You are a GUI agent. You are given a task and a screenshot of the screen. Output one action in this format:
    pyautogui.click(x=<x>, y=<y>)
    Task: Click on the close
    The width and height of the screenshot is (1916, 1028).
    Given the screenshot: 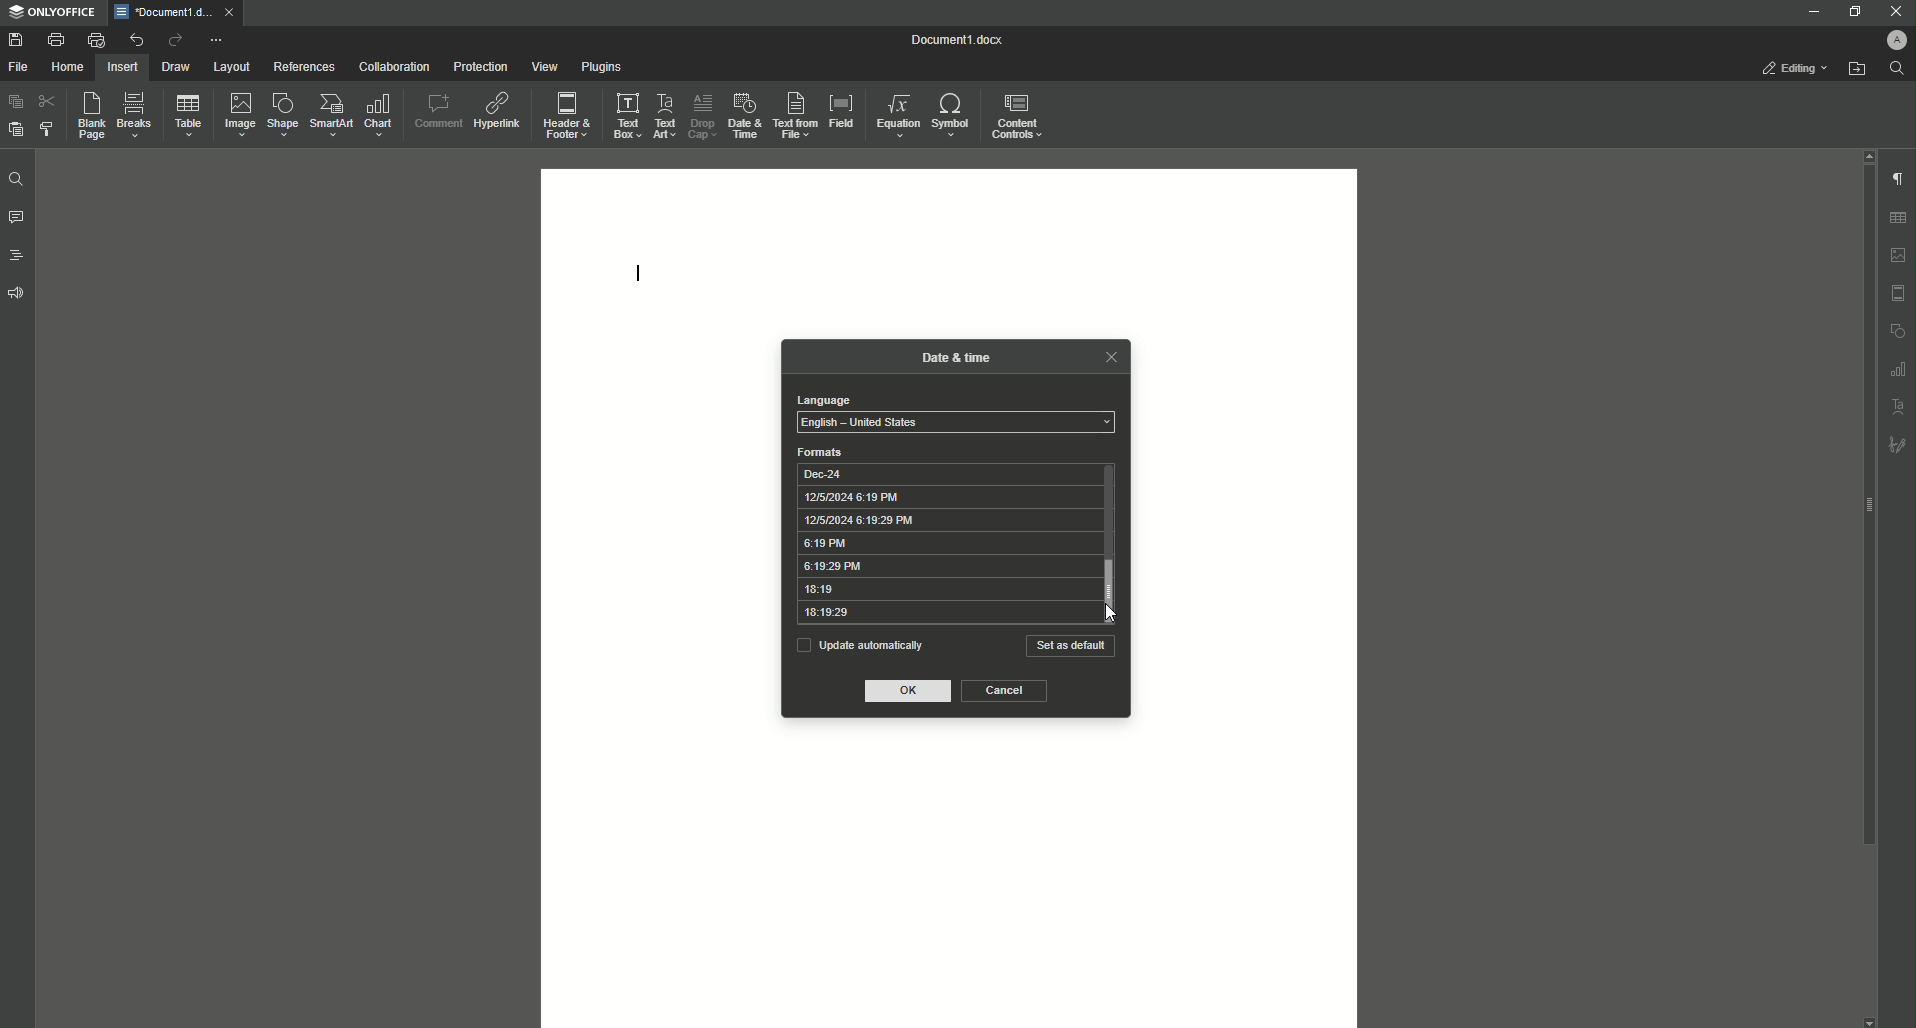 What is the action you would take?
    pyautogui.click(x=229, y=11)
    